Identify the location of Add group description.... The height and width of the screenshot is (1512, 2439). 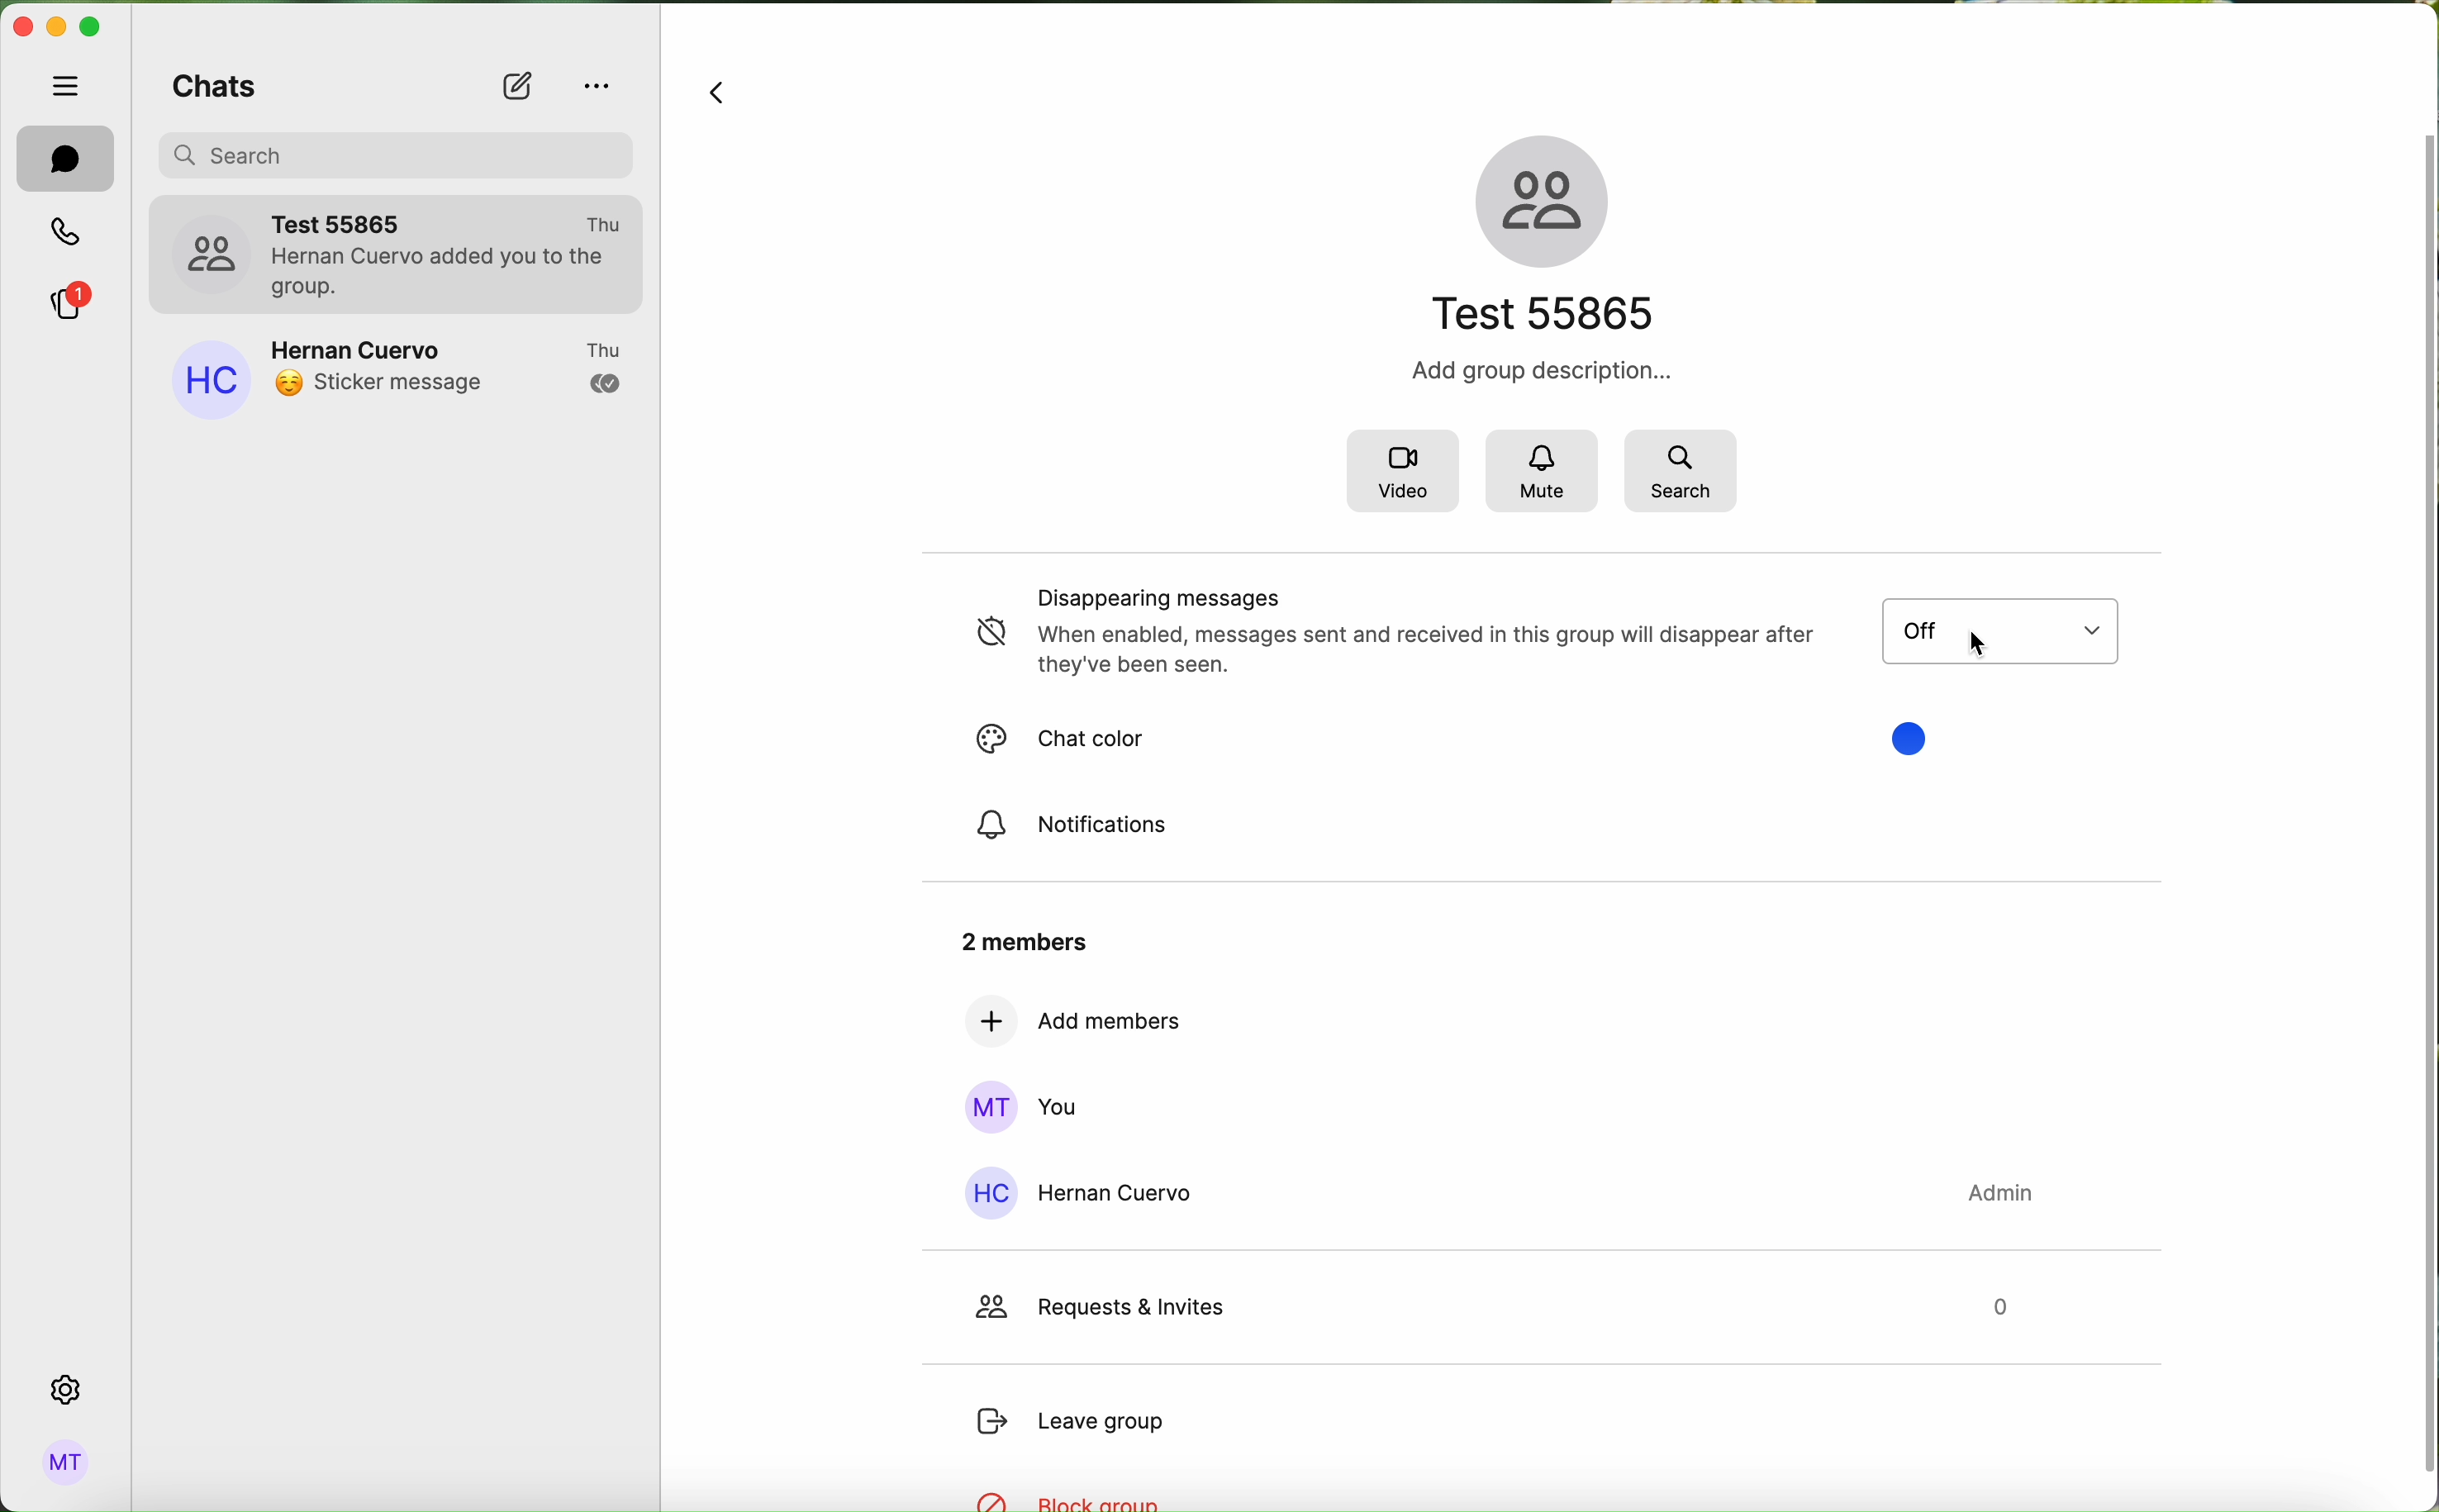
(1542, 369).